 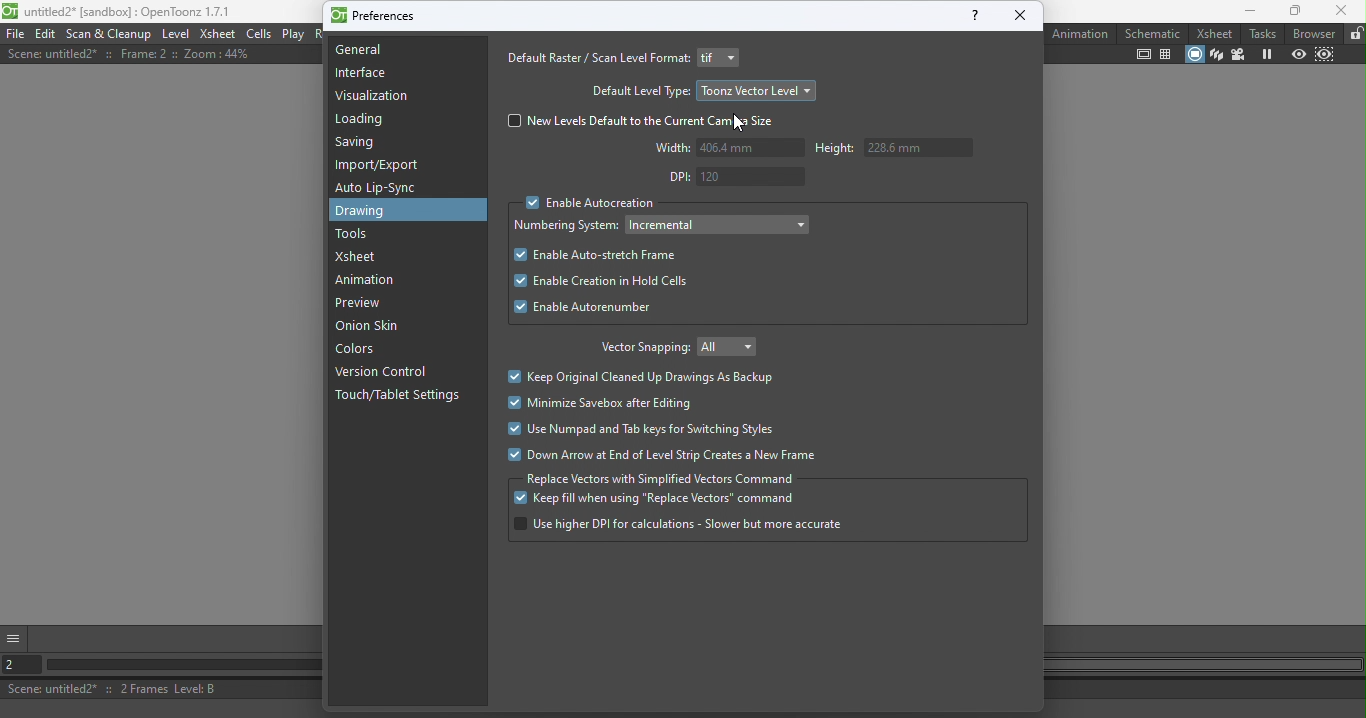 I want to click on Onion skin, so click(x=377, y=327).